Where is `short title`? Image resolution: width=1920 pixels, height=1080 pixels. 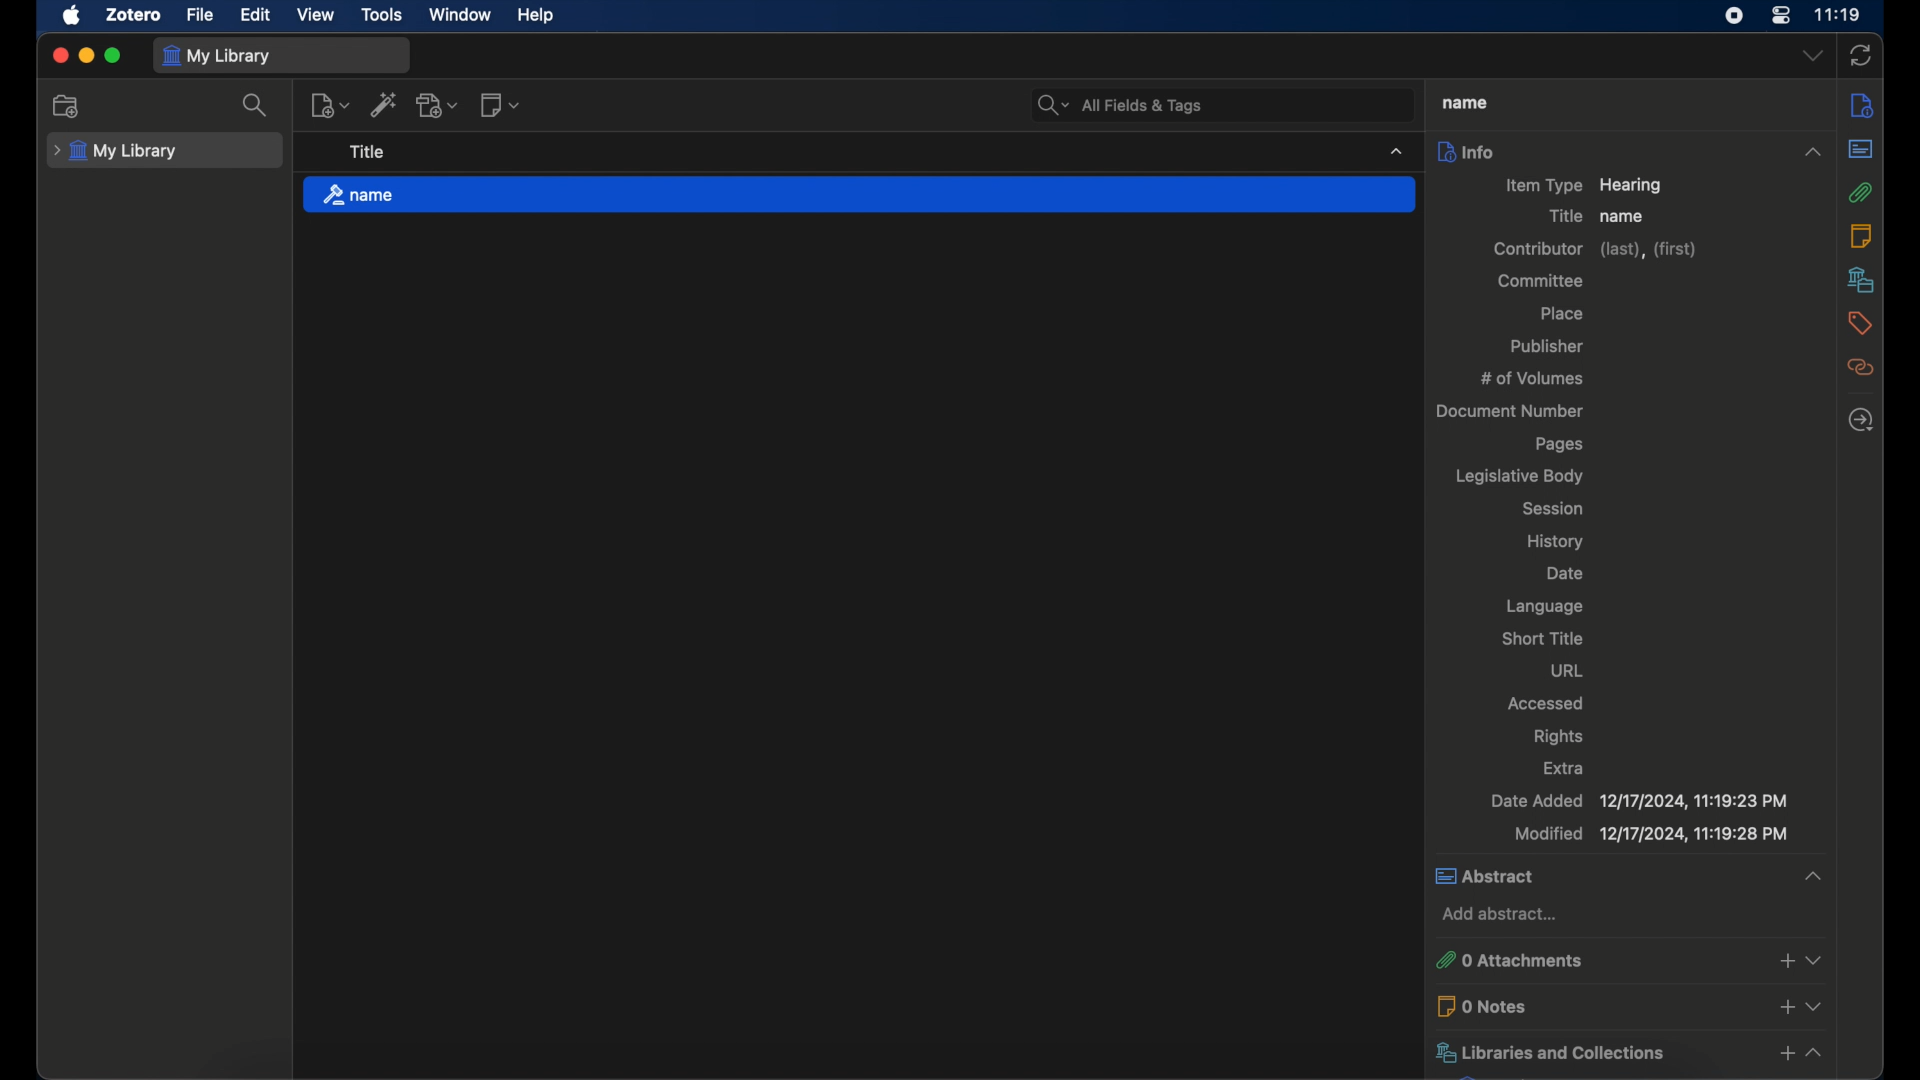
short title is located at coordinates (1543, 638).